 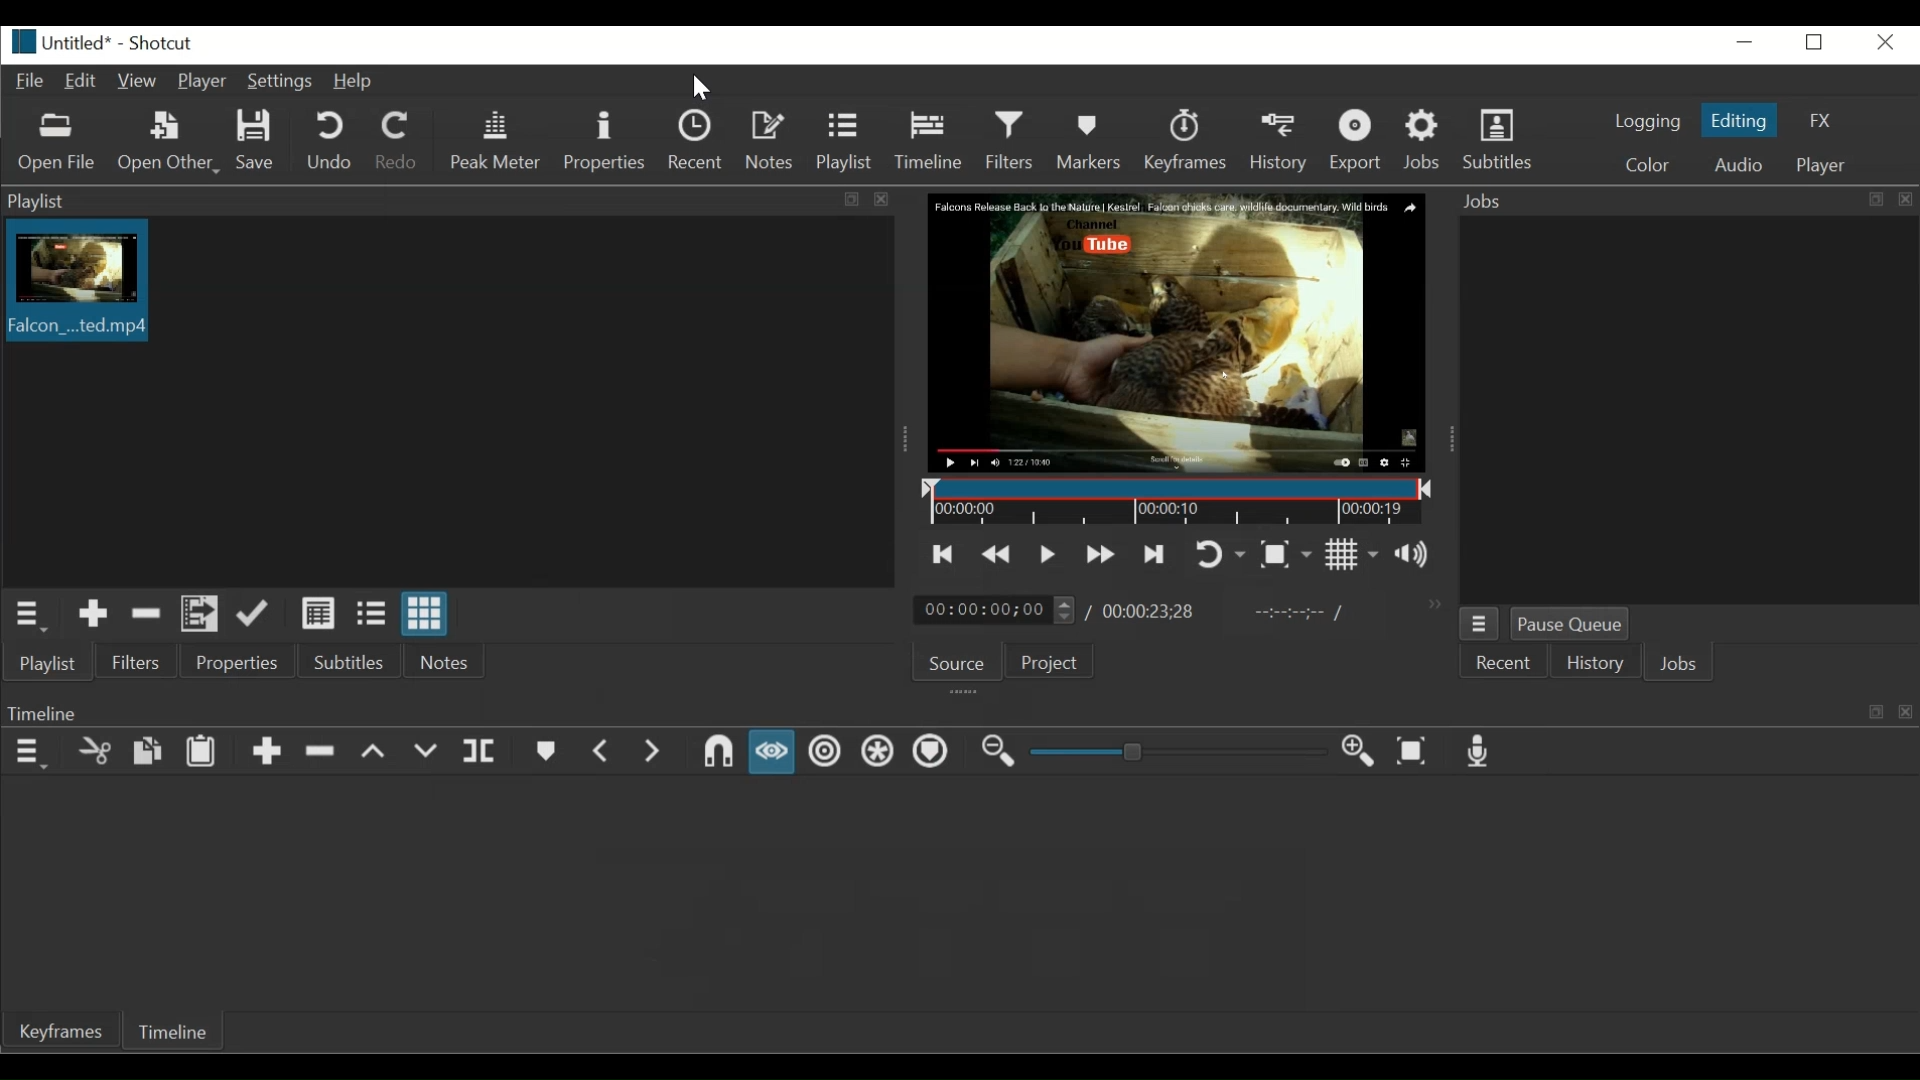 What do you see at coordinates (1597, 663) in the screenshot?
I see `History` at bounding box center [1597, 663].